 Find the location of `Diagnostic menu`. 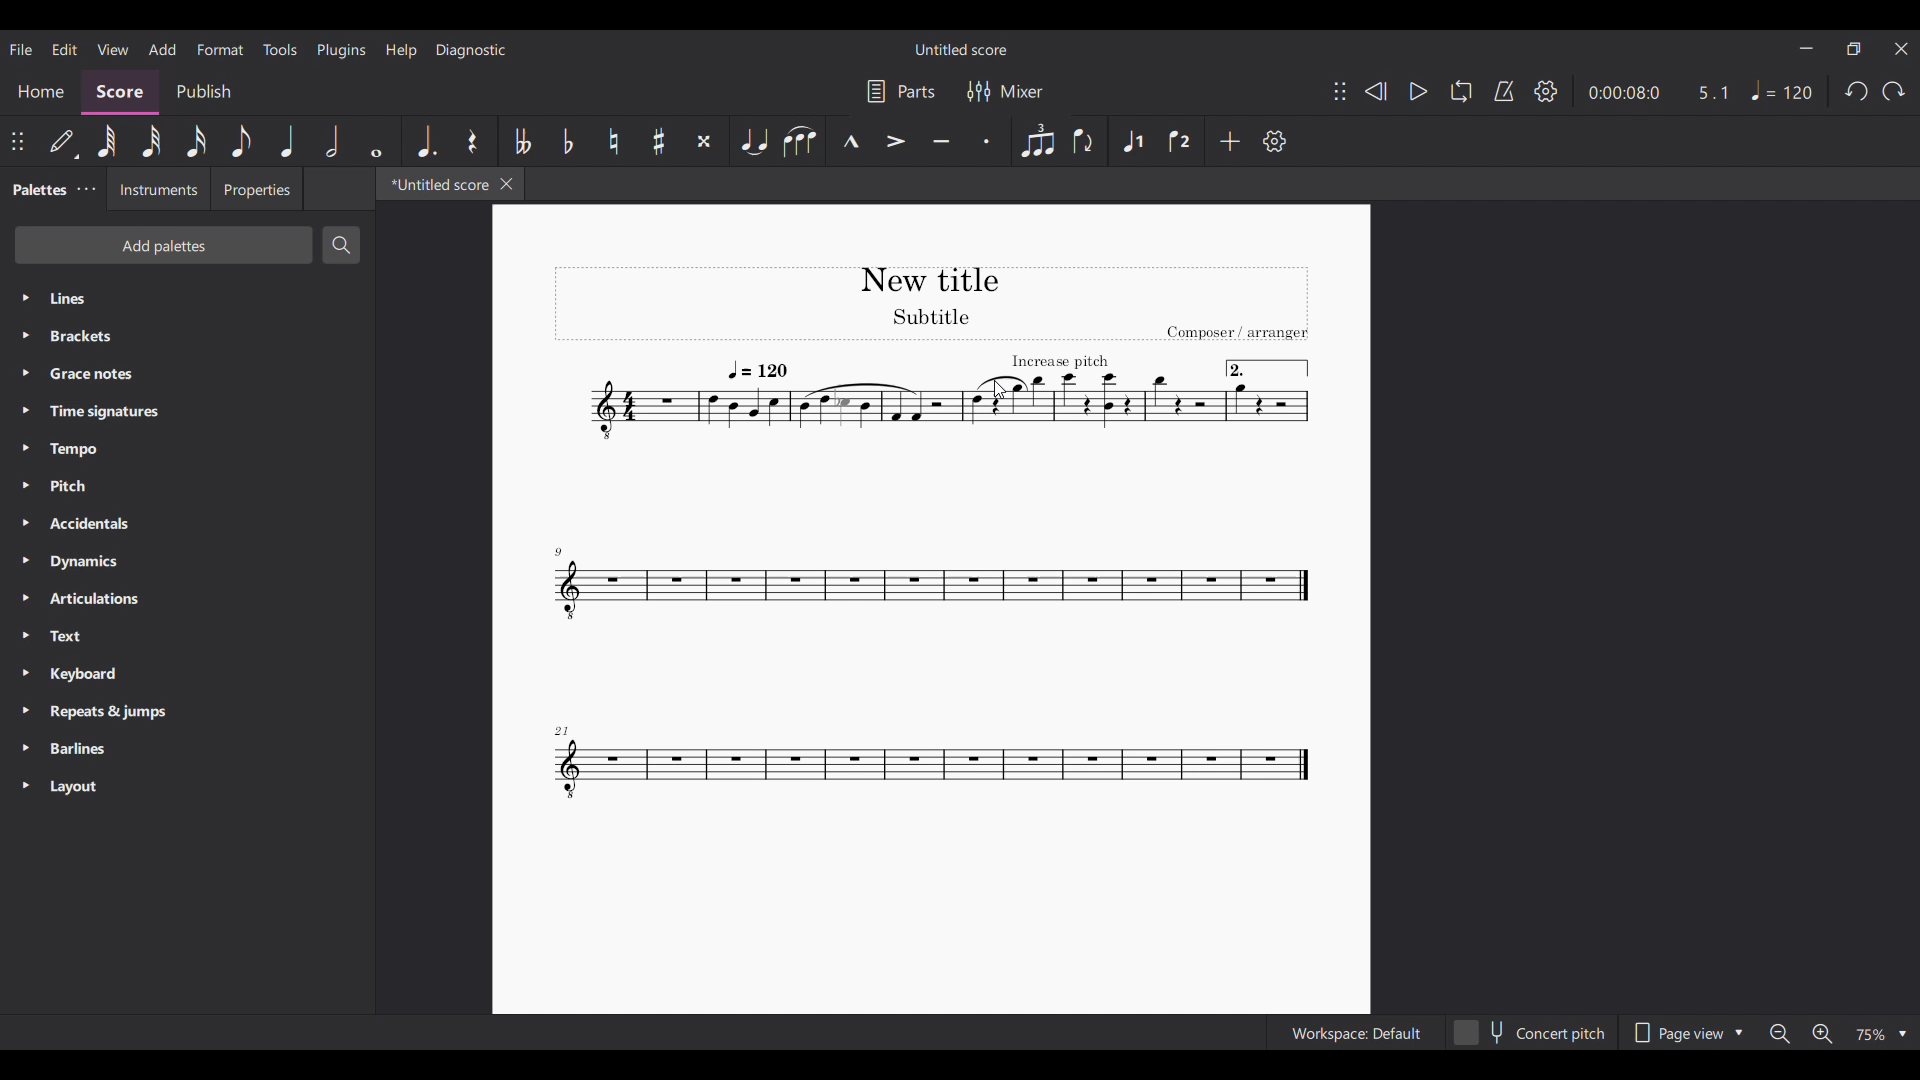

Diagnostic menu is located at coordinates (471, 51).